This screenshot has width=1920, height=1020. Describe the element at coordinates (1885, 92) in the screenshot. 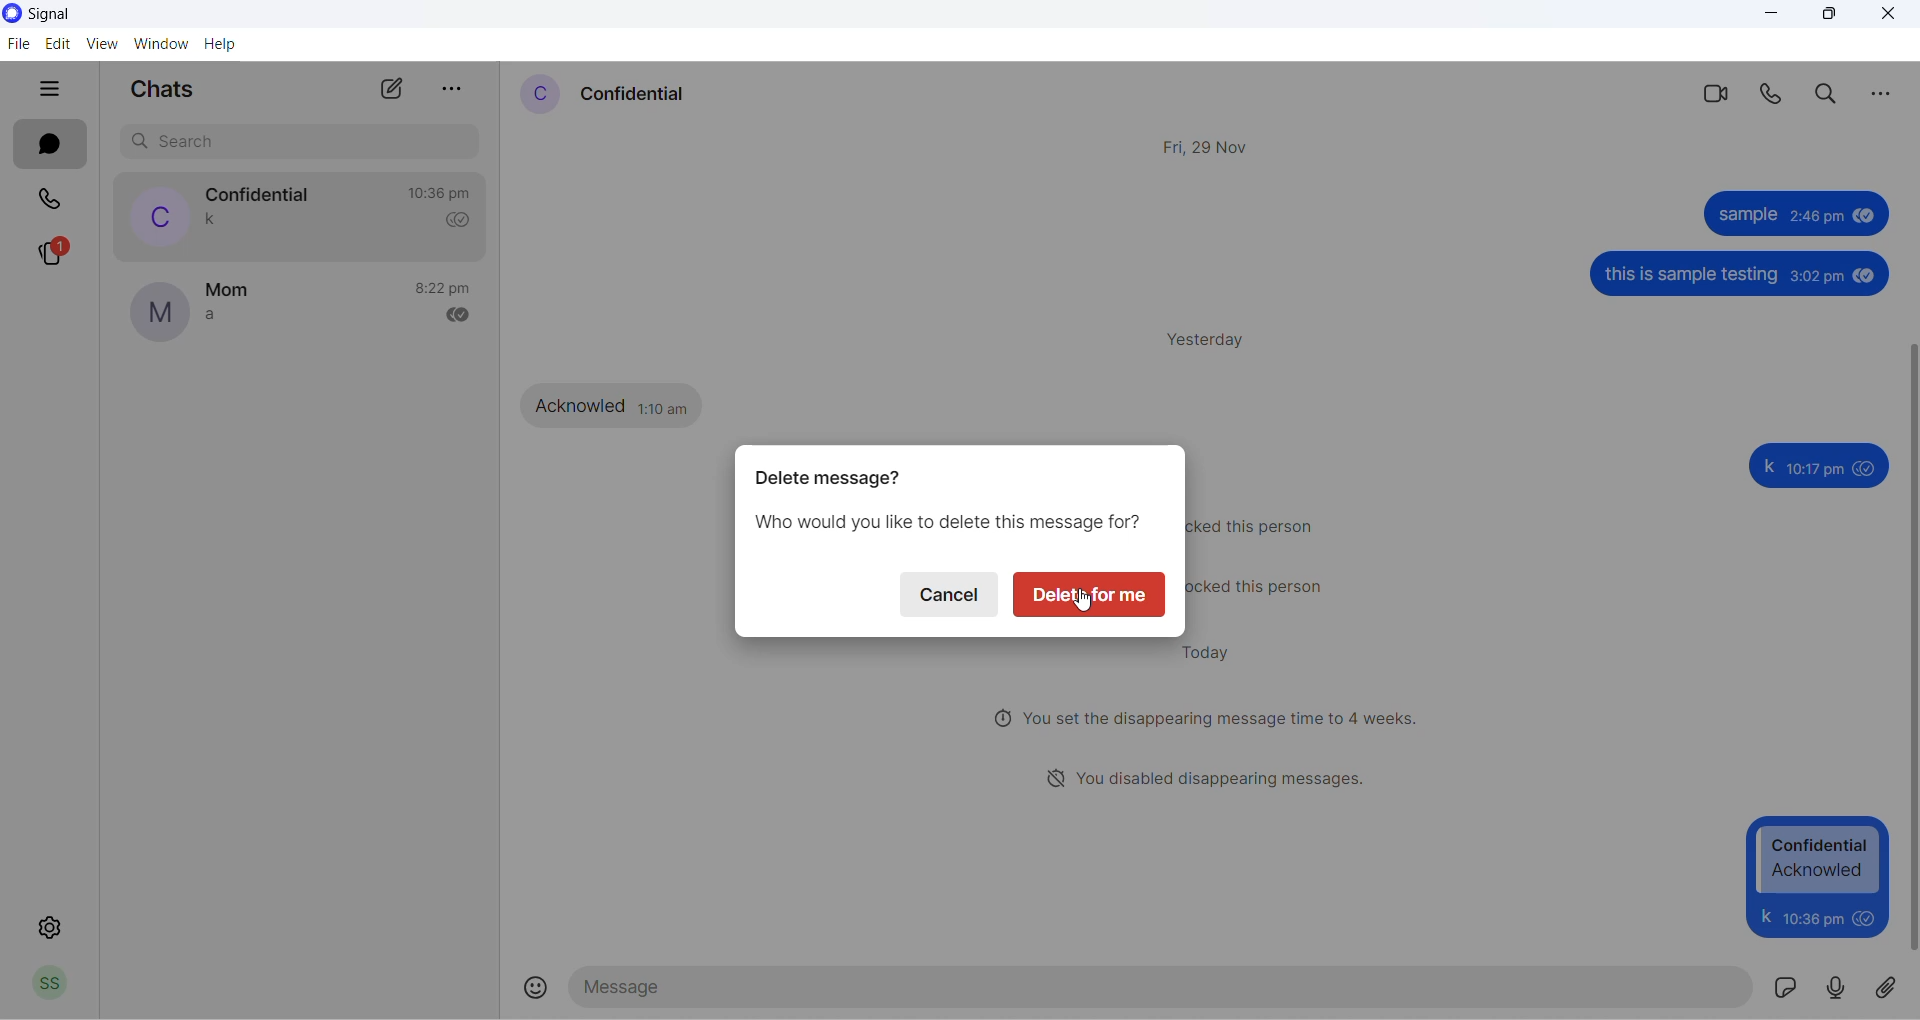

I see `more options` at that location.